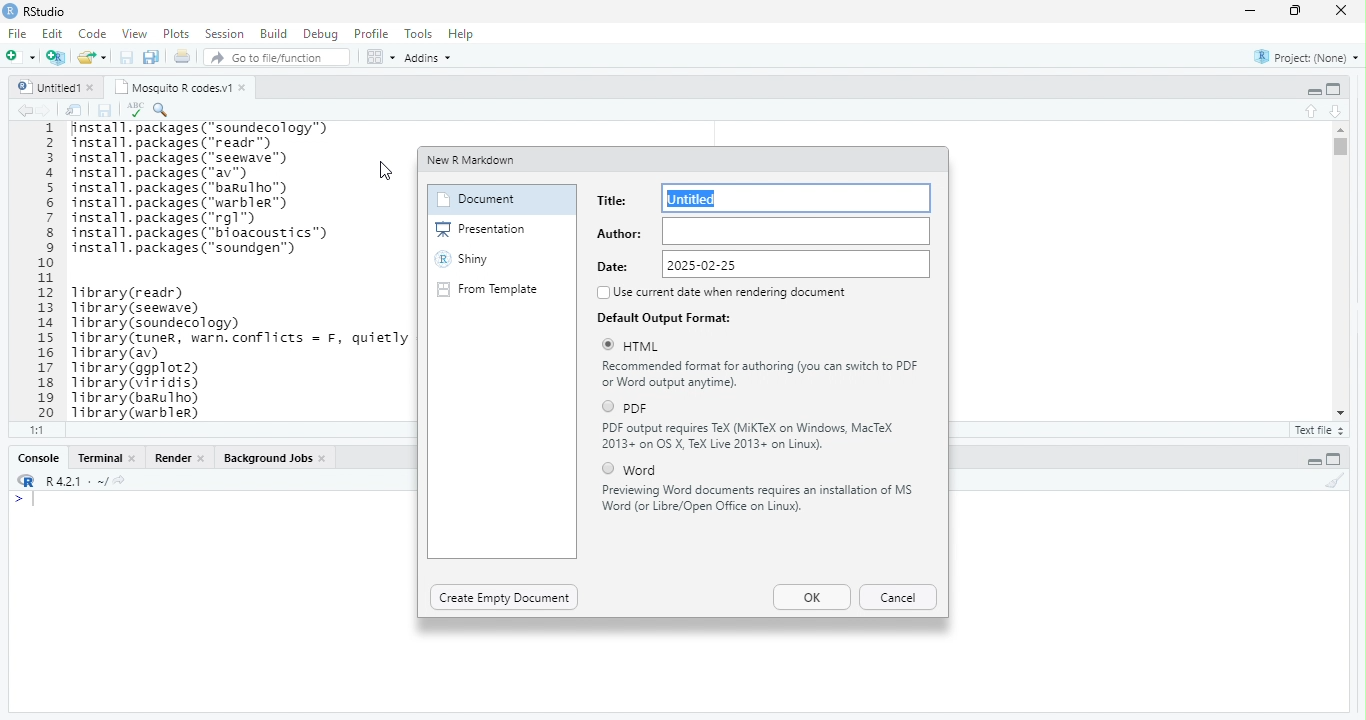 This screenshot has width=1366, height=720. Describe the element at coordinates (644, 347) in the screenshot. I see `HTML` at that location.